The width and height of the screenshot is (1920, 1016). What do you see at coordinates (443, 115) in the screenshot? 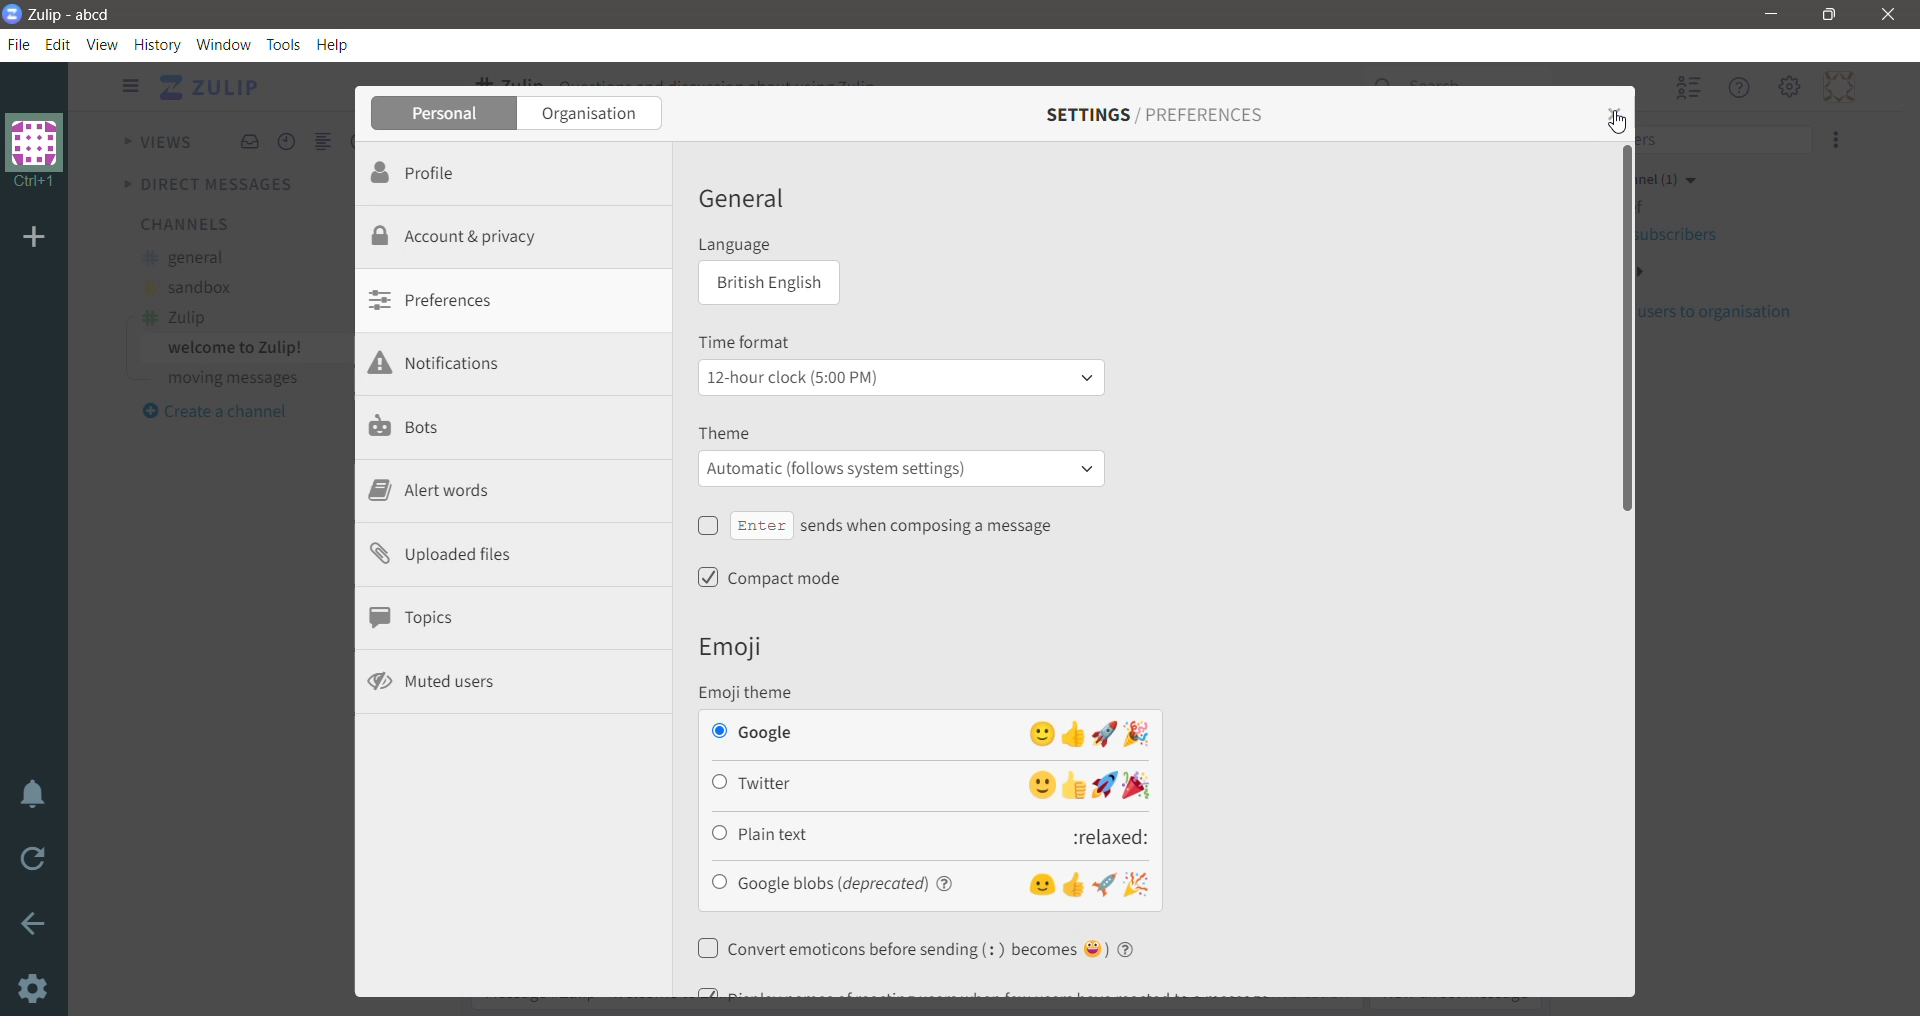
I see `Personal` at bounding box center [443, 115].